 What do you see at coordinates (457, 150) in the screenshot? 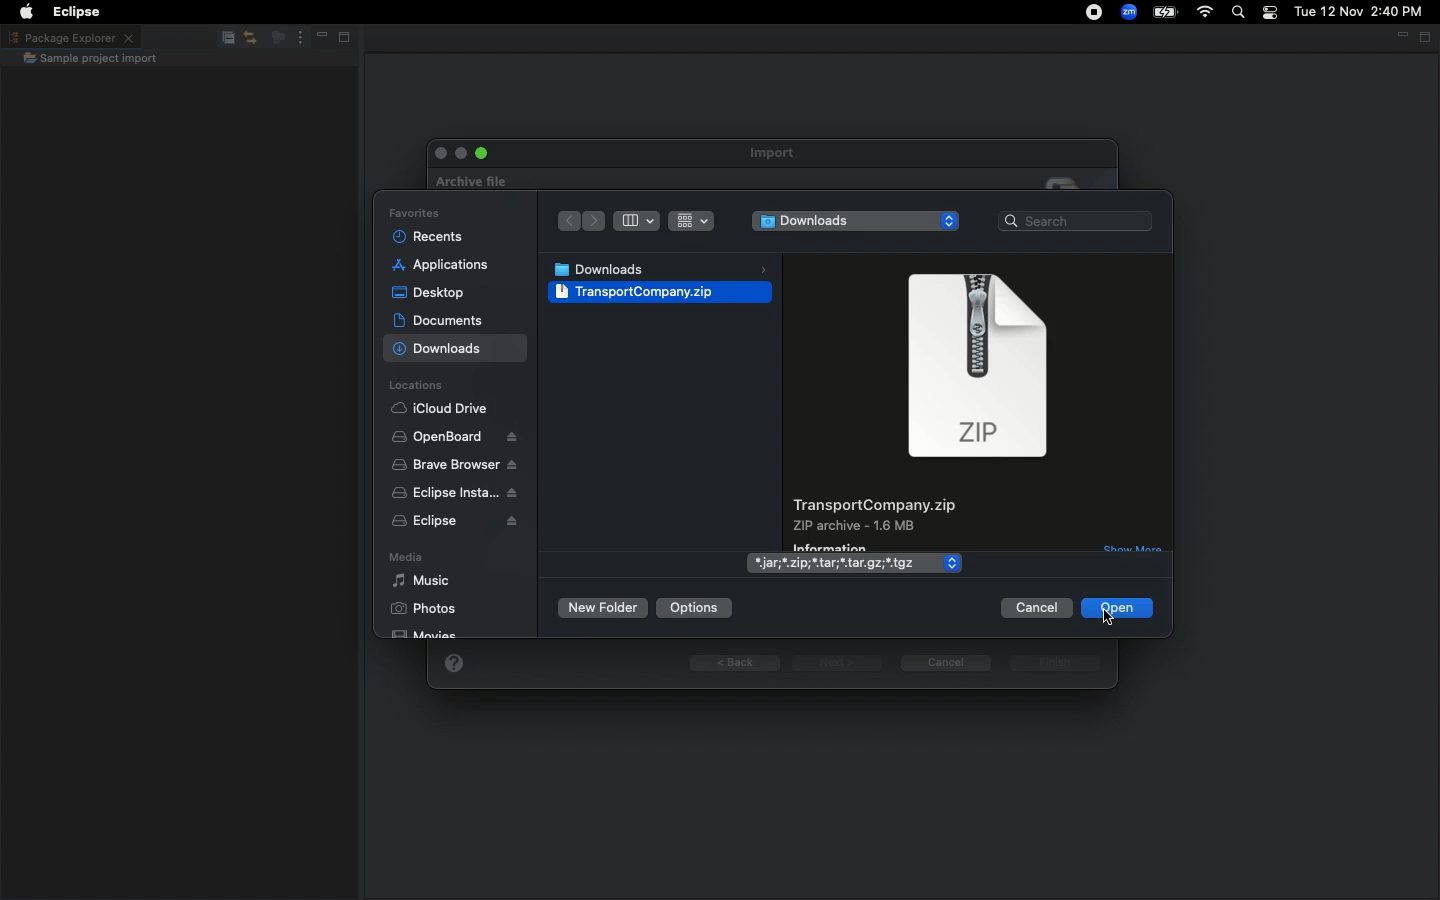
I see `minimize` at bounding box center [457, 150].